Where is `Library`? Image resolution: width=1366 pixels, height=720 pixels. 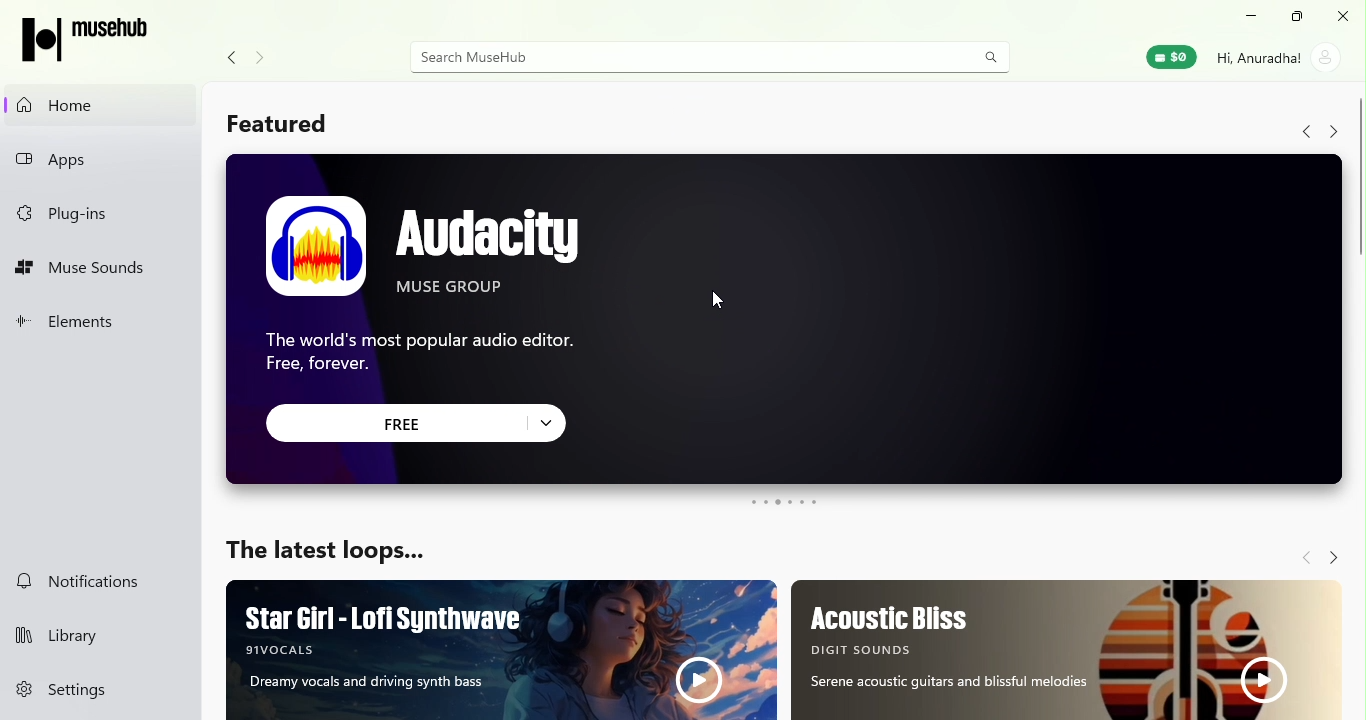 Library is located at coordinates (99, 634).